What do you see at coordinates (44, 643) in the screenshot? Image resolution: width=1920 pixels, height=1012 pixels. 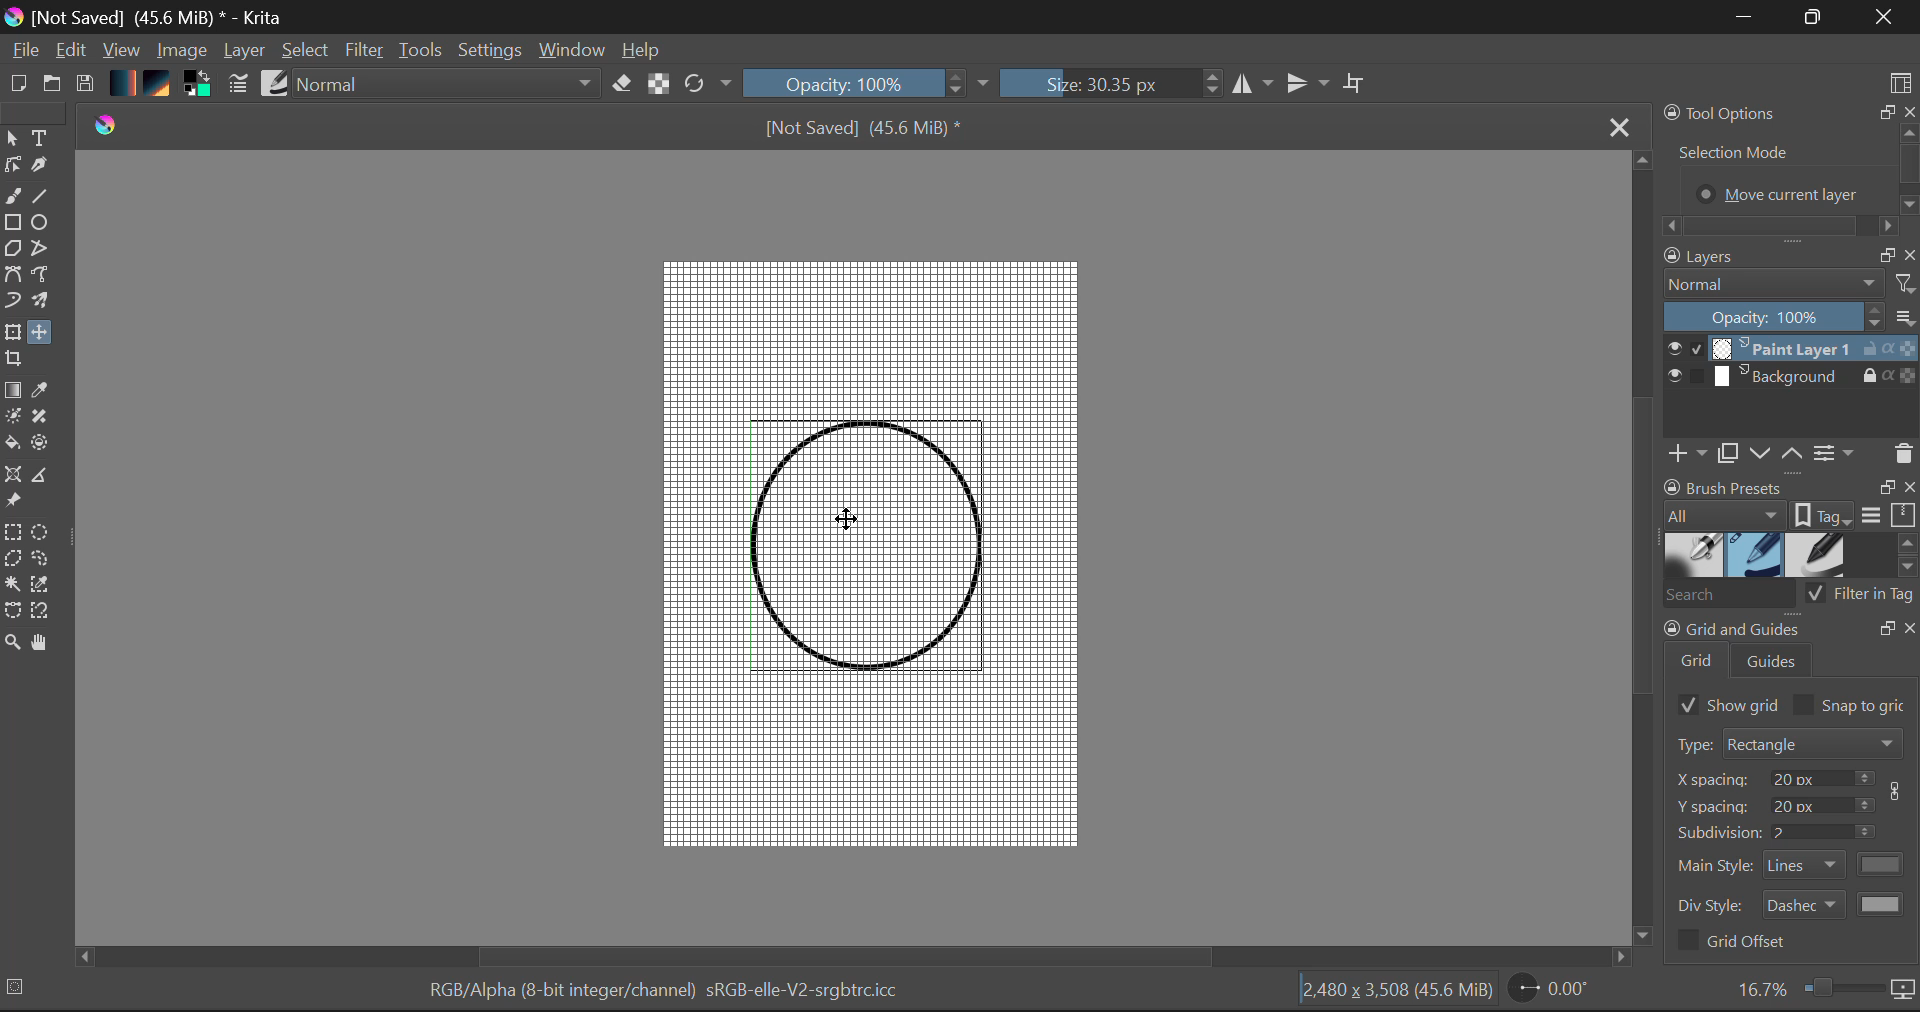 I see `Pan` at bounding box center [44, 643].